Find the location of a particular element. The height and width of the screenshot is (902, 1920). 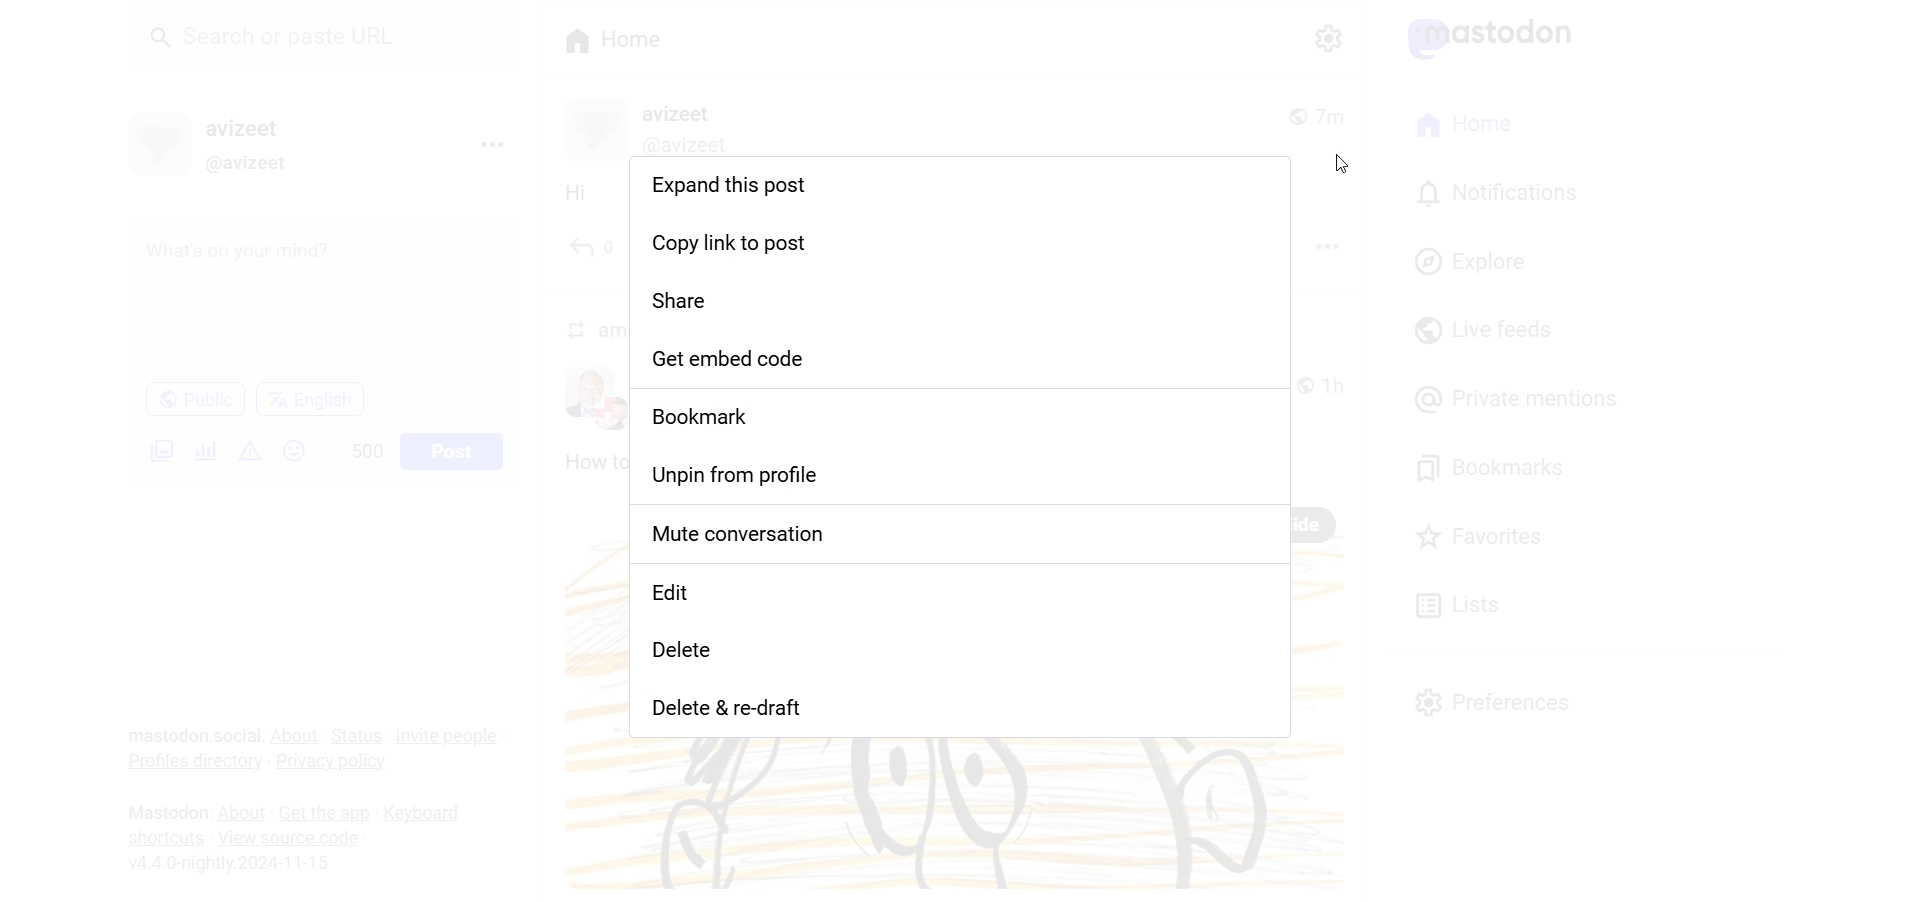

Emojis is located at coordinates (295, 451).